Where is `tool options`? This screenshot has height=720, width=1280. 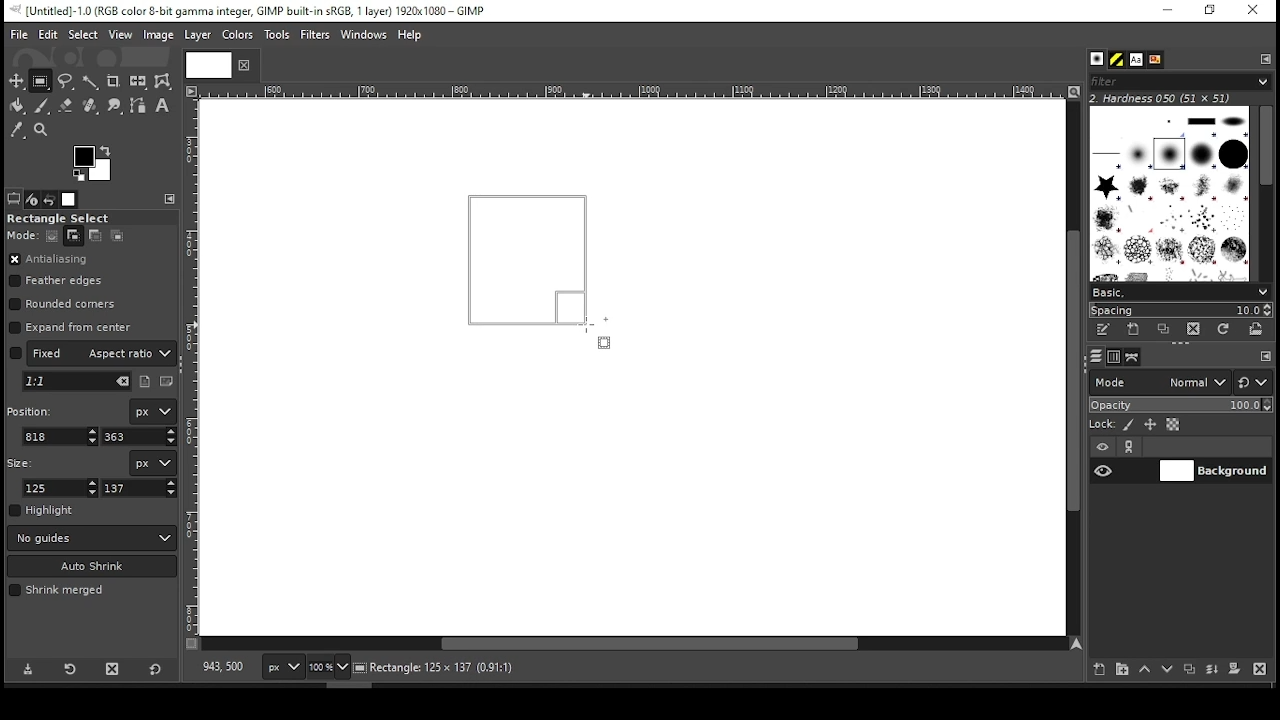 tool options is located at coordinates (14, 198).